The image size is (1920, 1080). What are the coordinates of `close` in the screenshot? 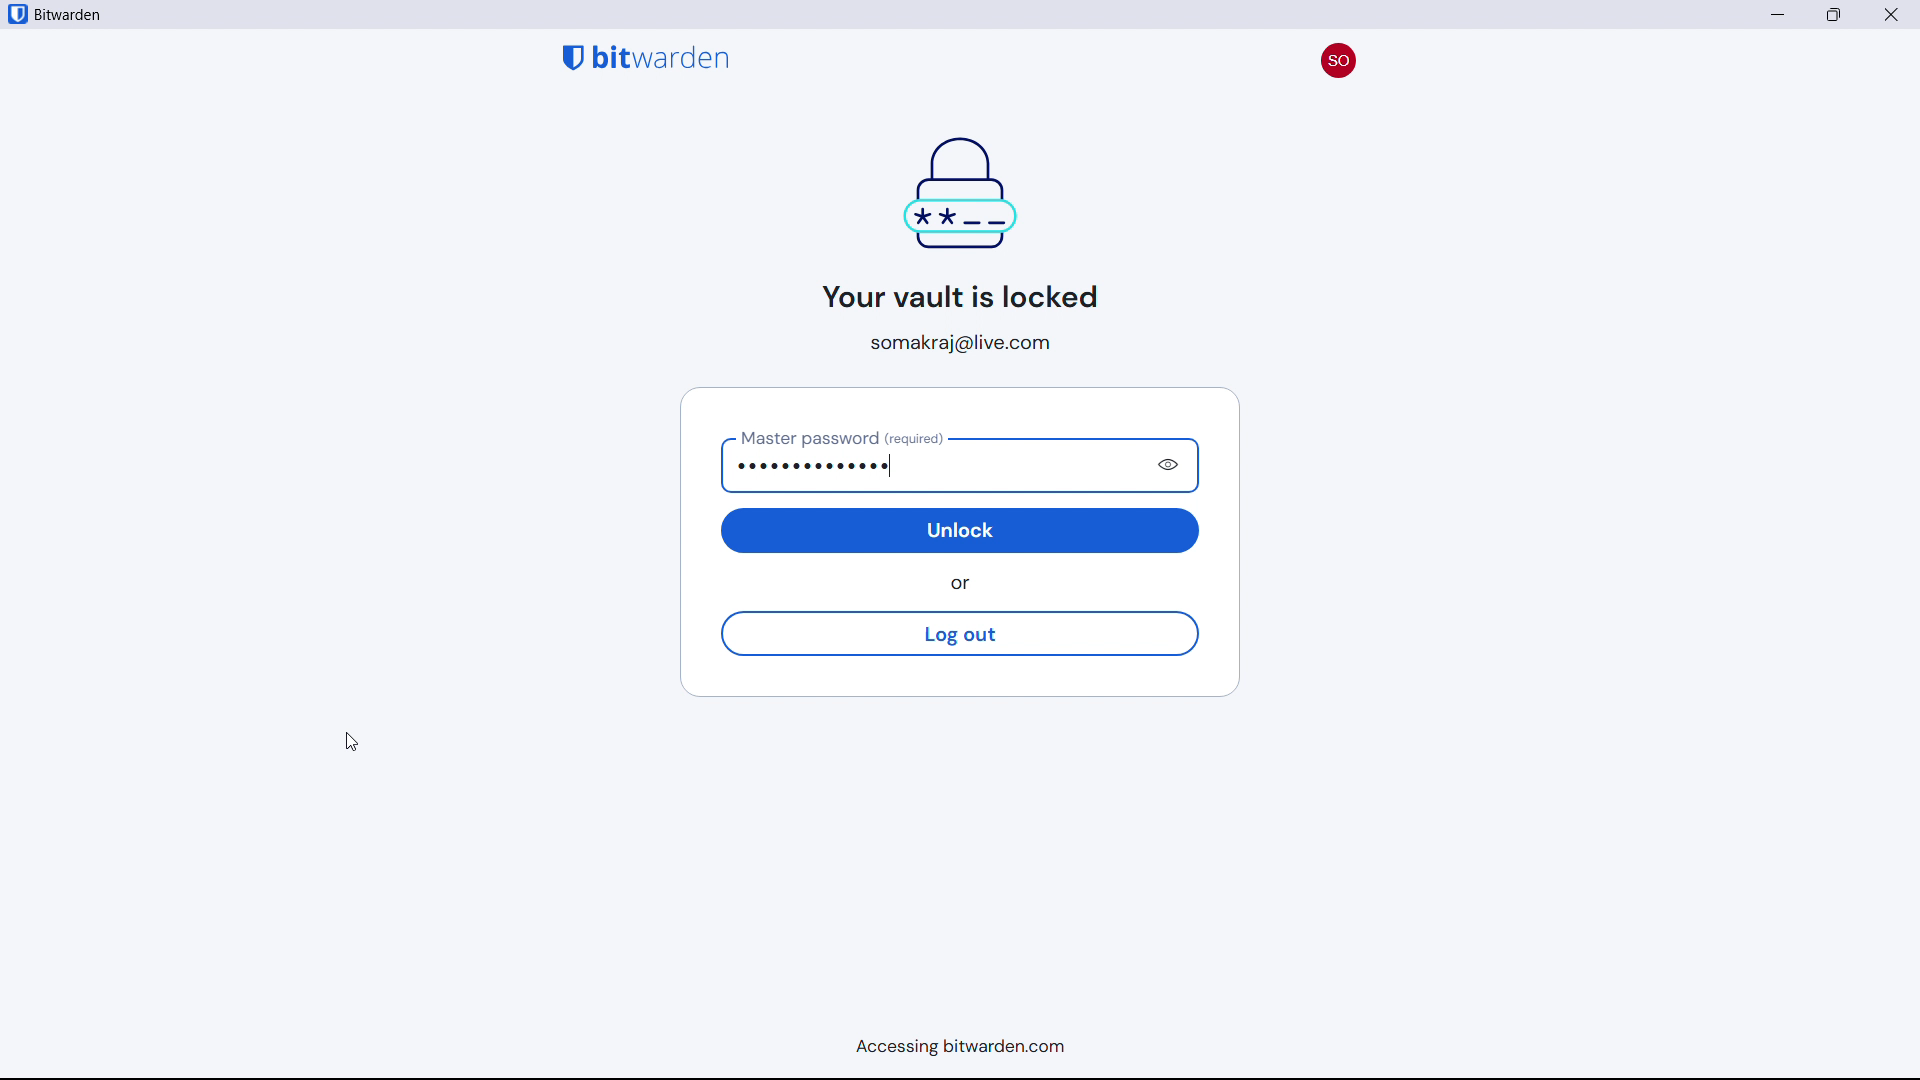 It's located at (1834, 15).